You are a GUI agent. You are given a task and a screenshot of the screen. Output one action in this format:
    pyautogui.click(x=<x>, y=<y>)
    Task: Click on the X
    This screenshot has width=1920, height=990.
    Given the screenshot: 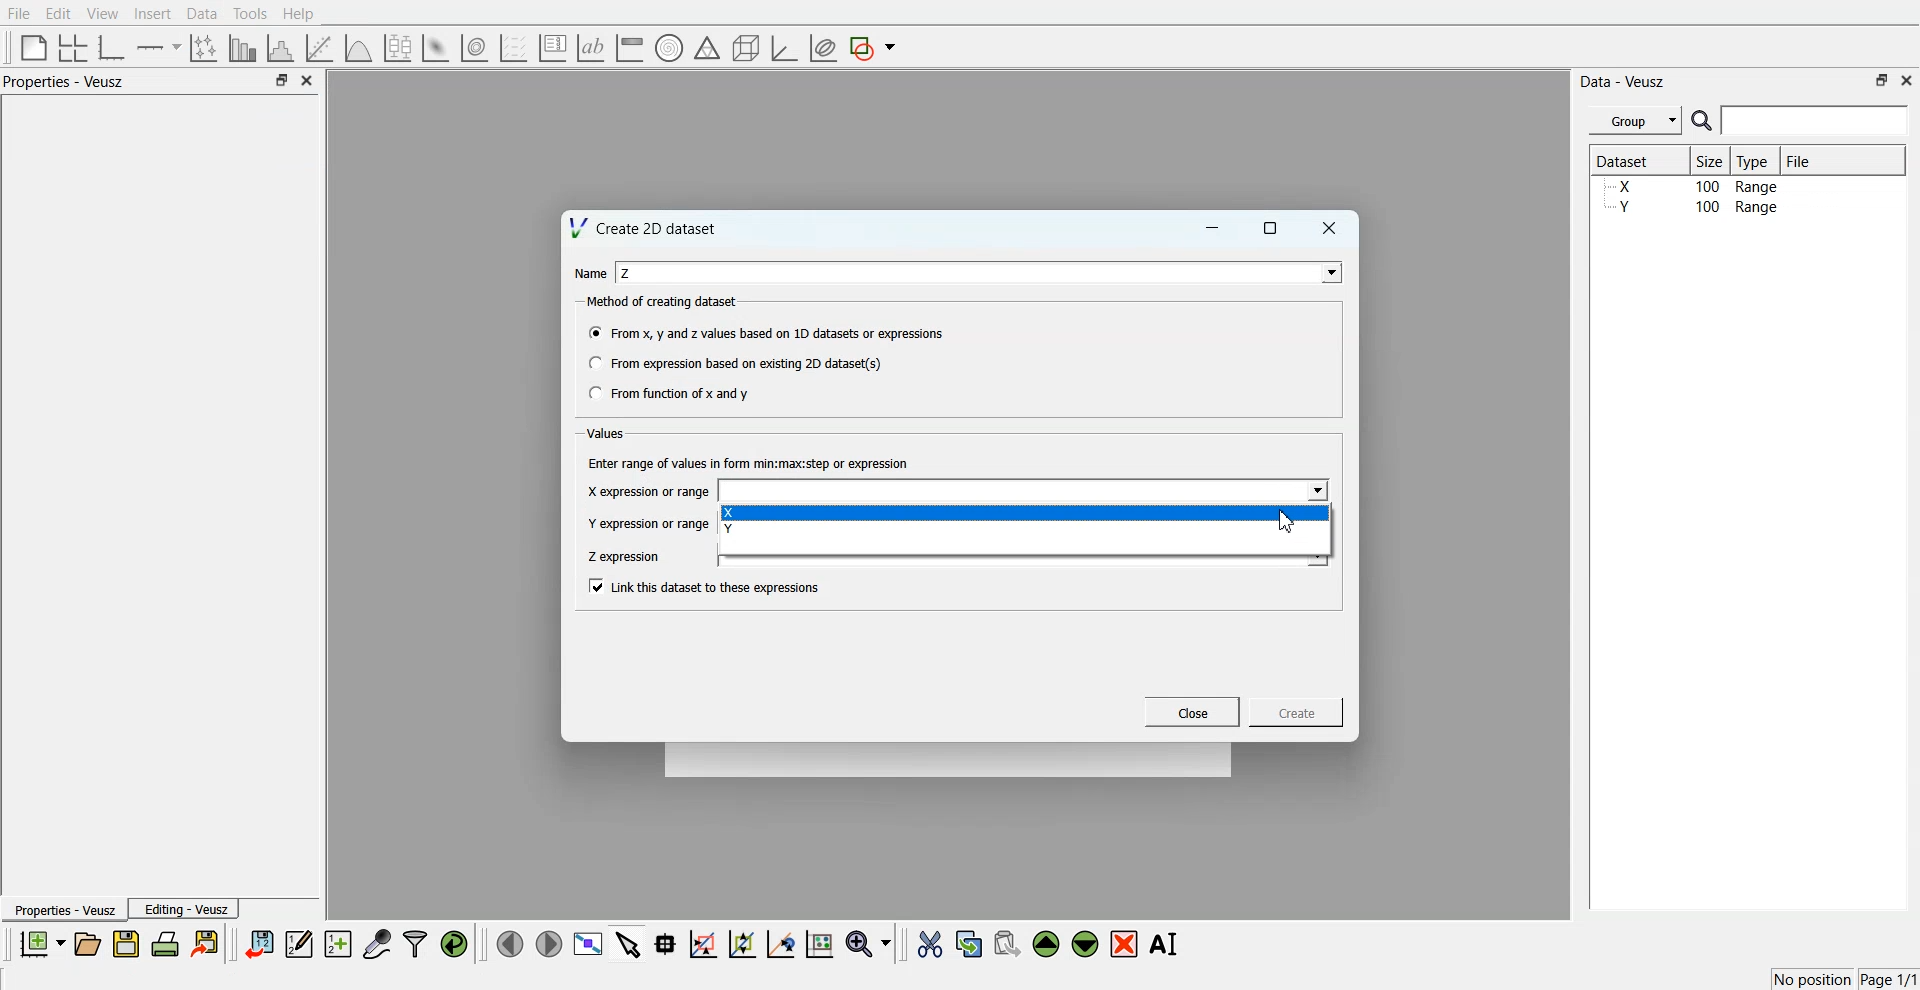 What is the action you would take?
    pyautogui.click(x=1027, y=513)
    